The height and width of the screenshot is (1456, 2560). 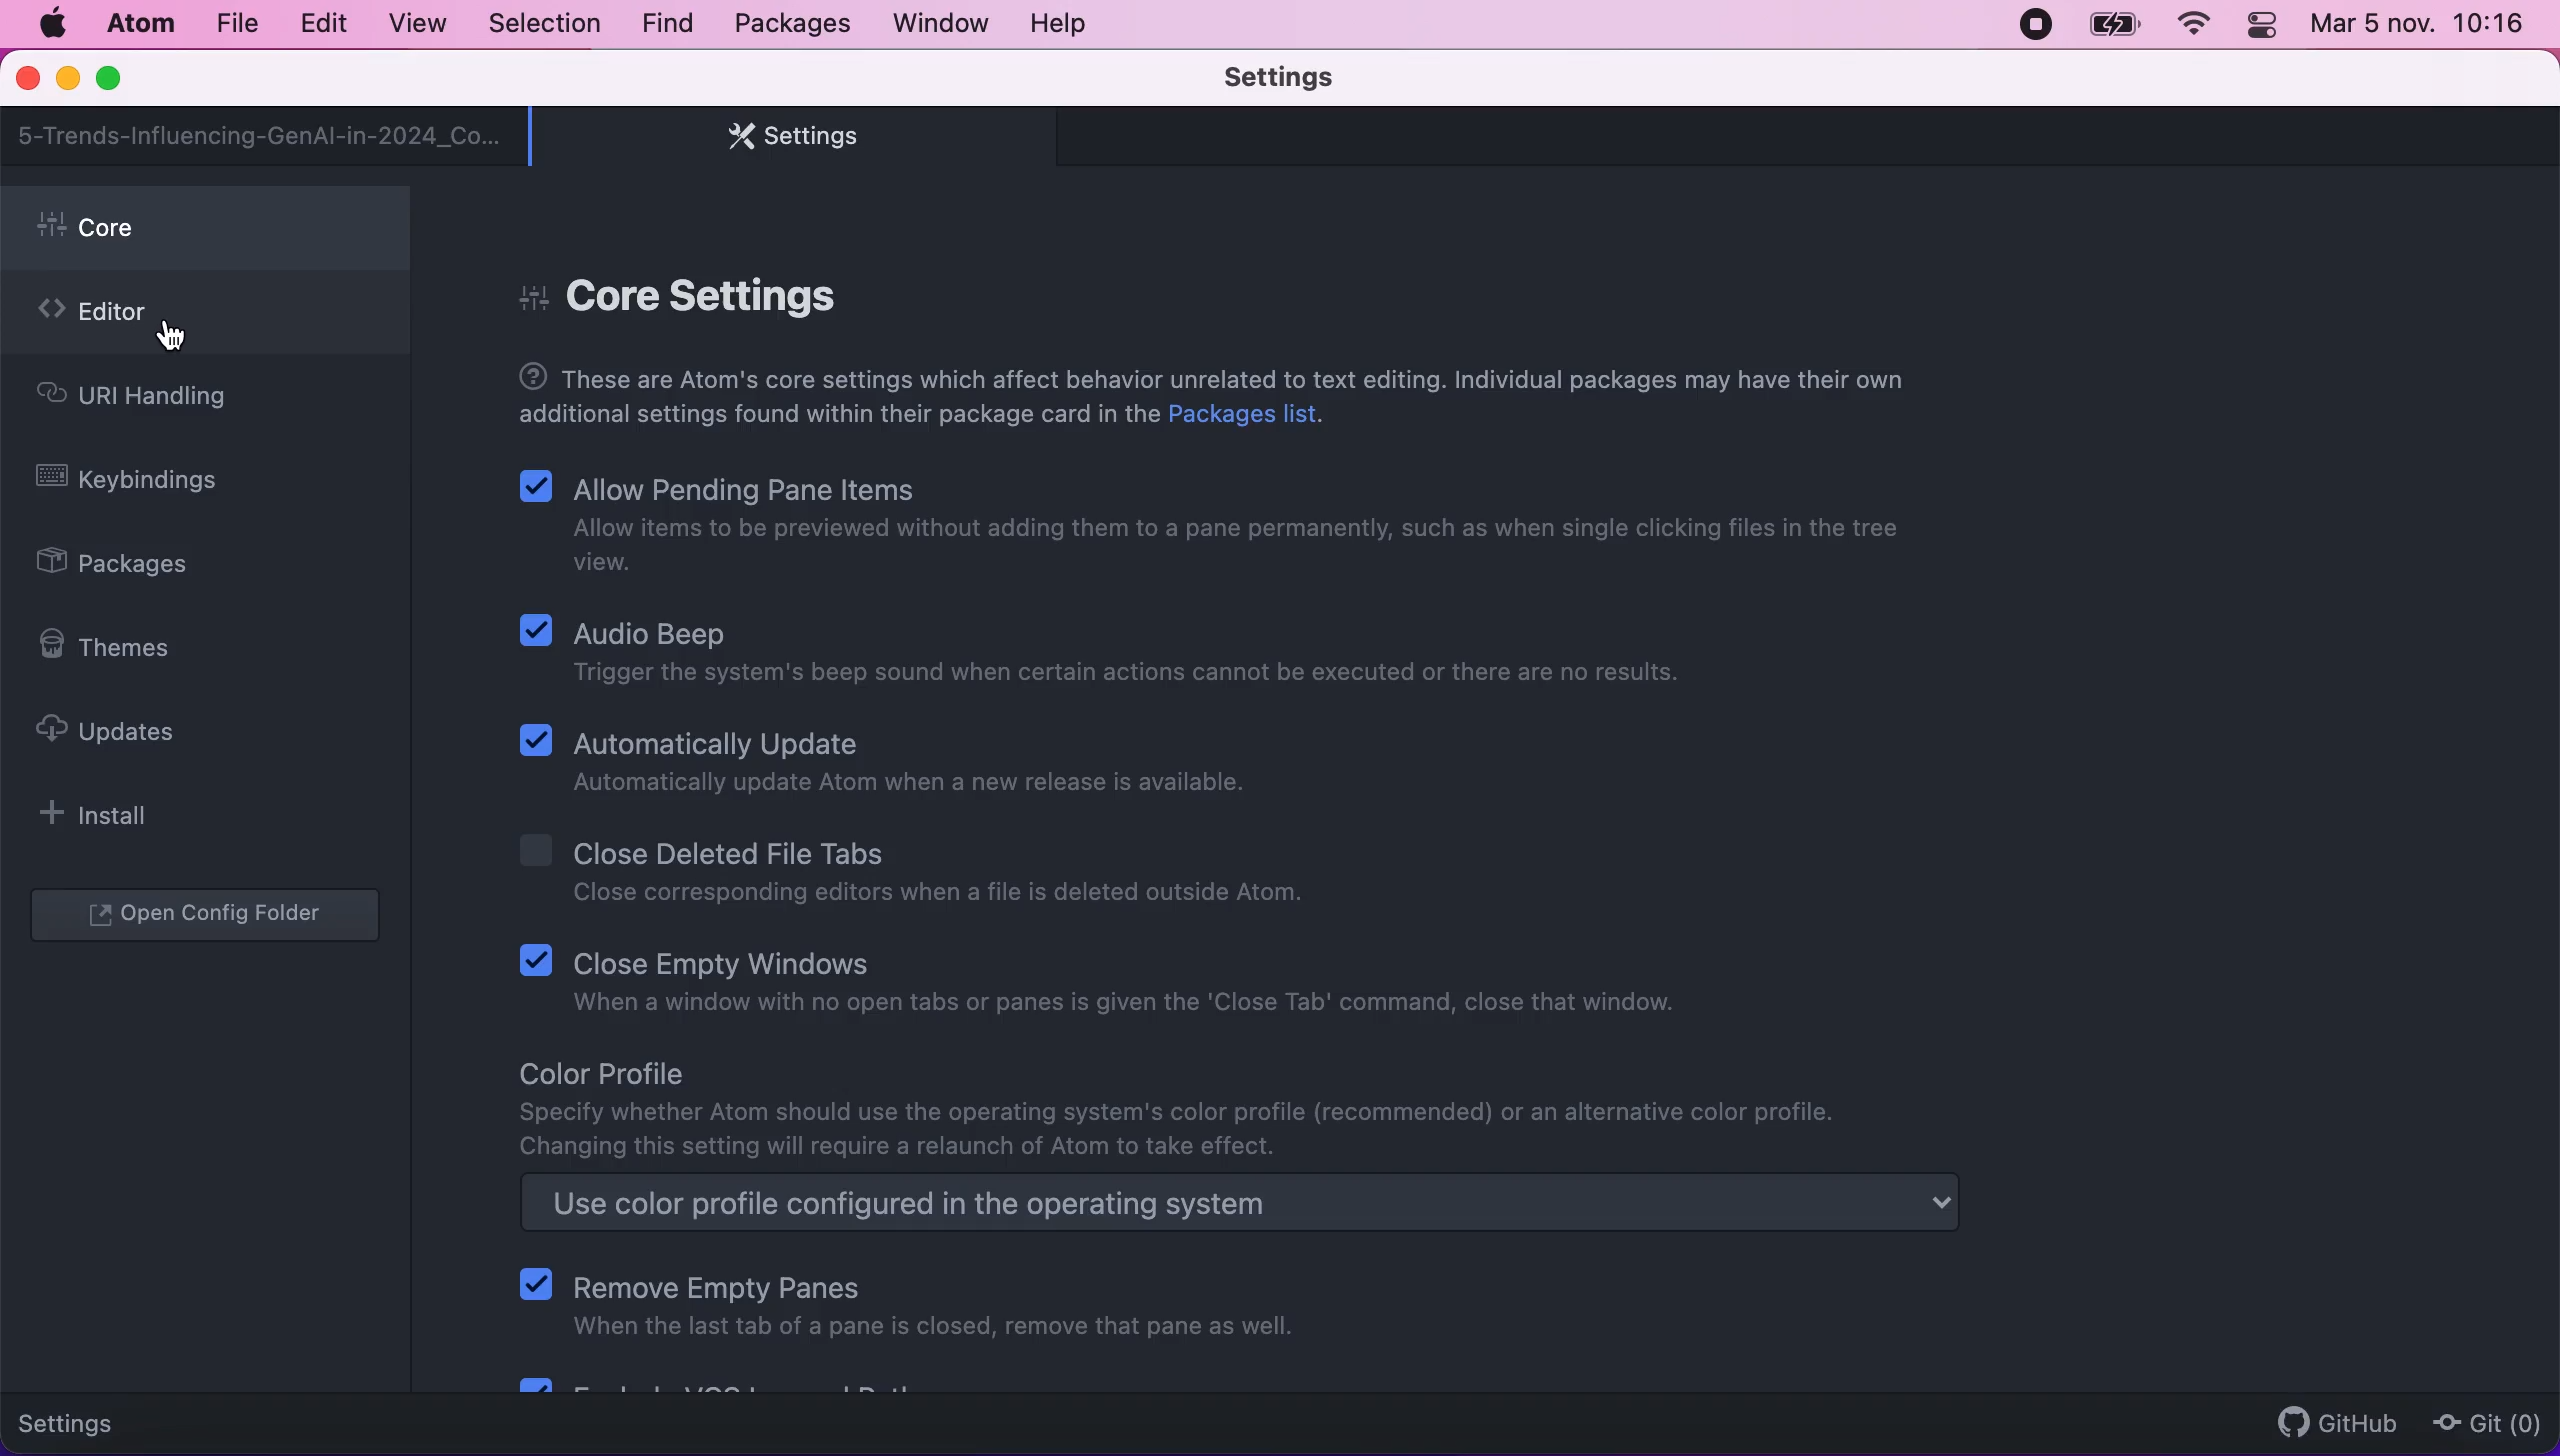 I want to click on keybindings, so click(x=142, y=483).